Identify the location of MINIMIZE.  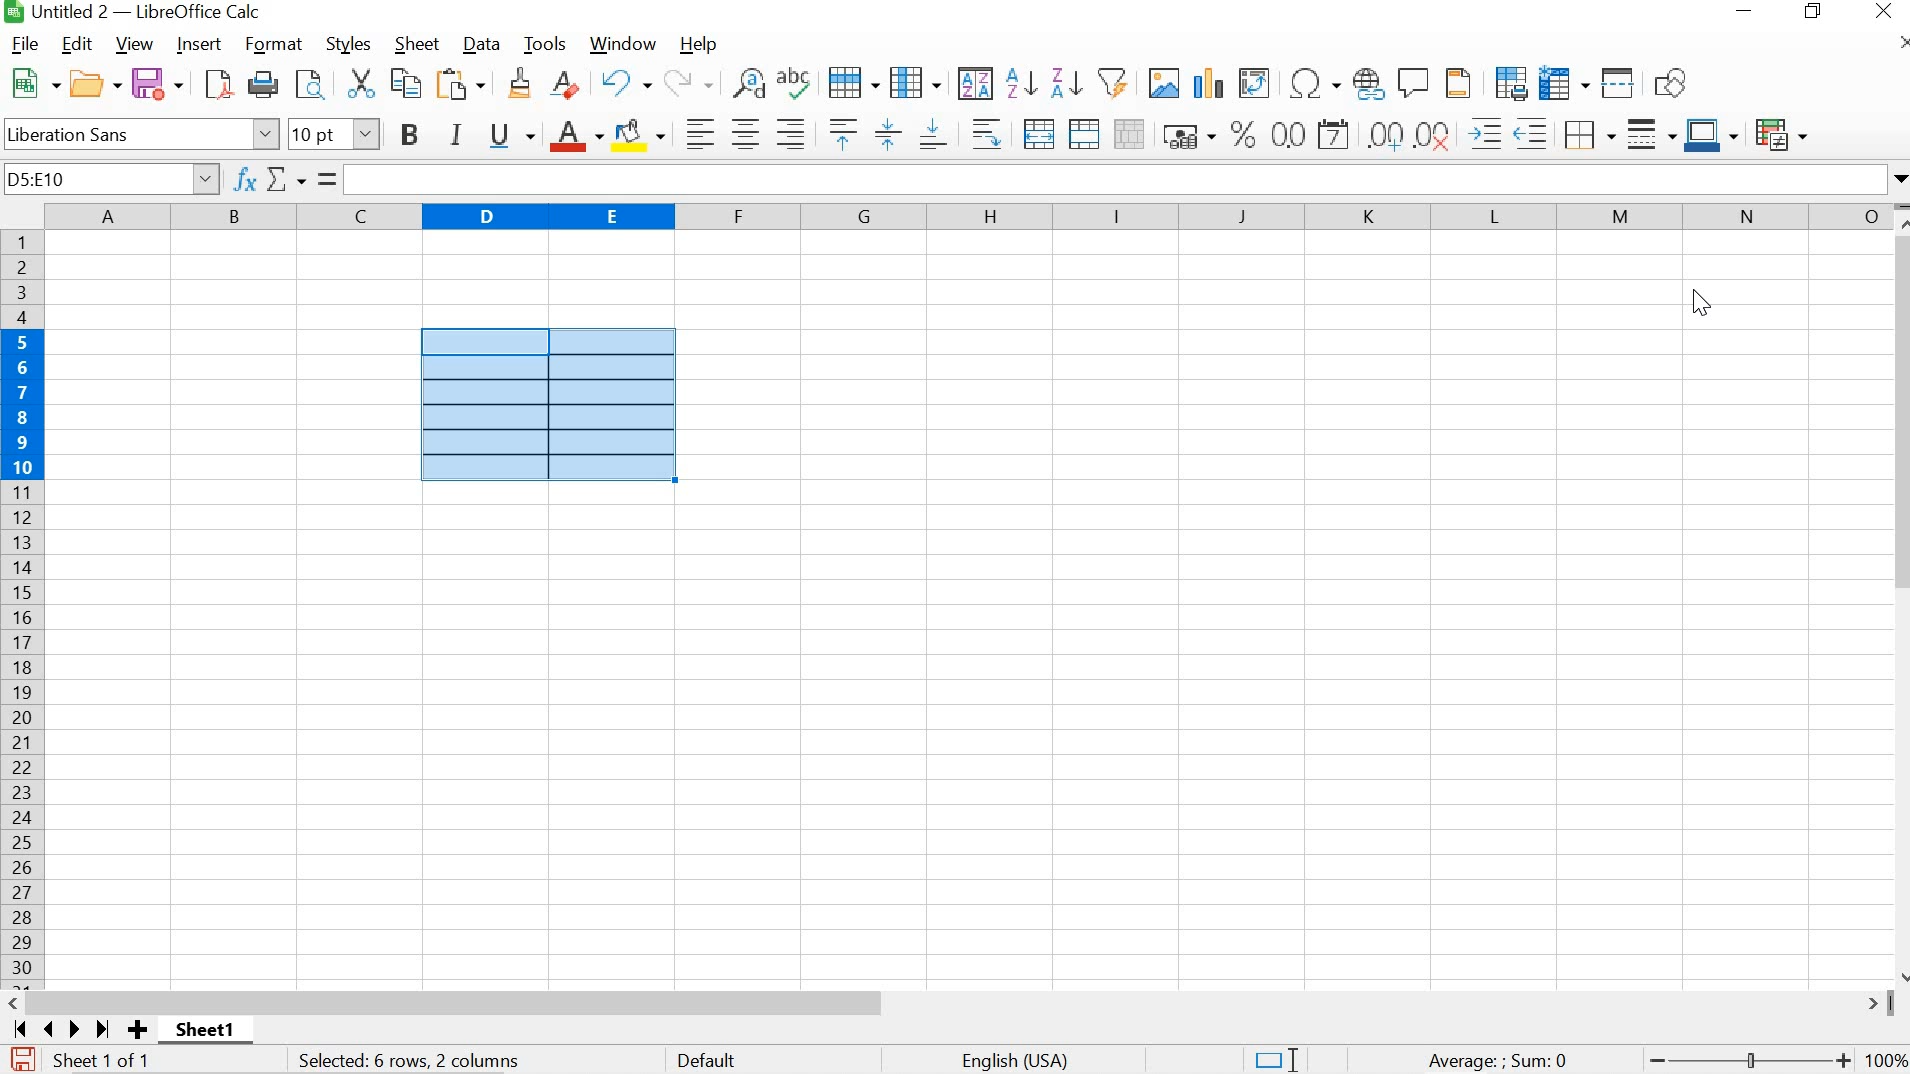
(1744, 10).